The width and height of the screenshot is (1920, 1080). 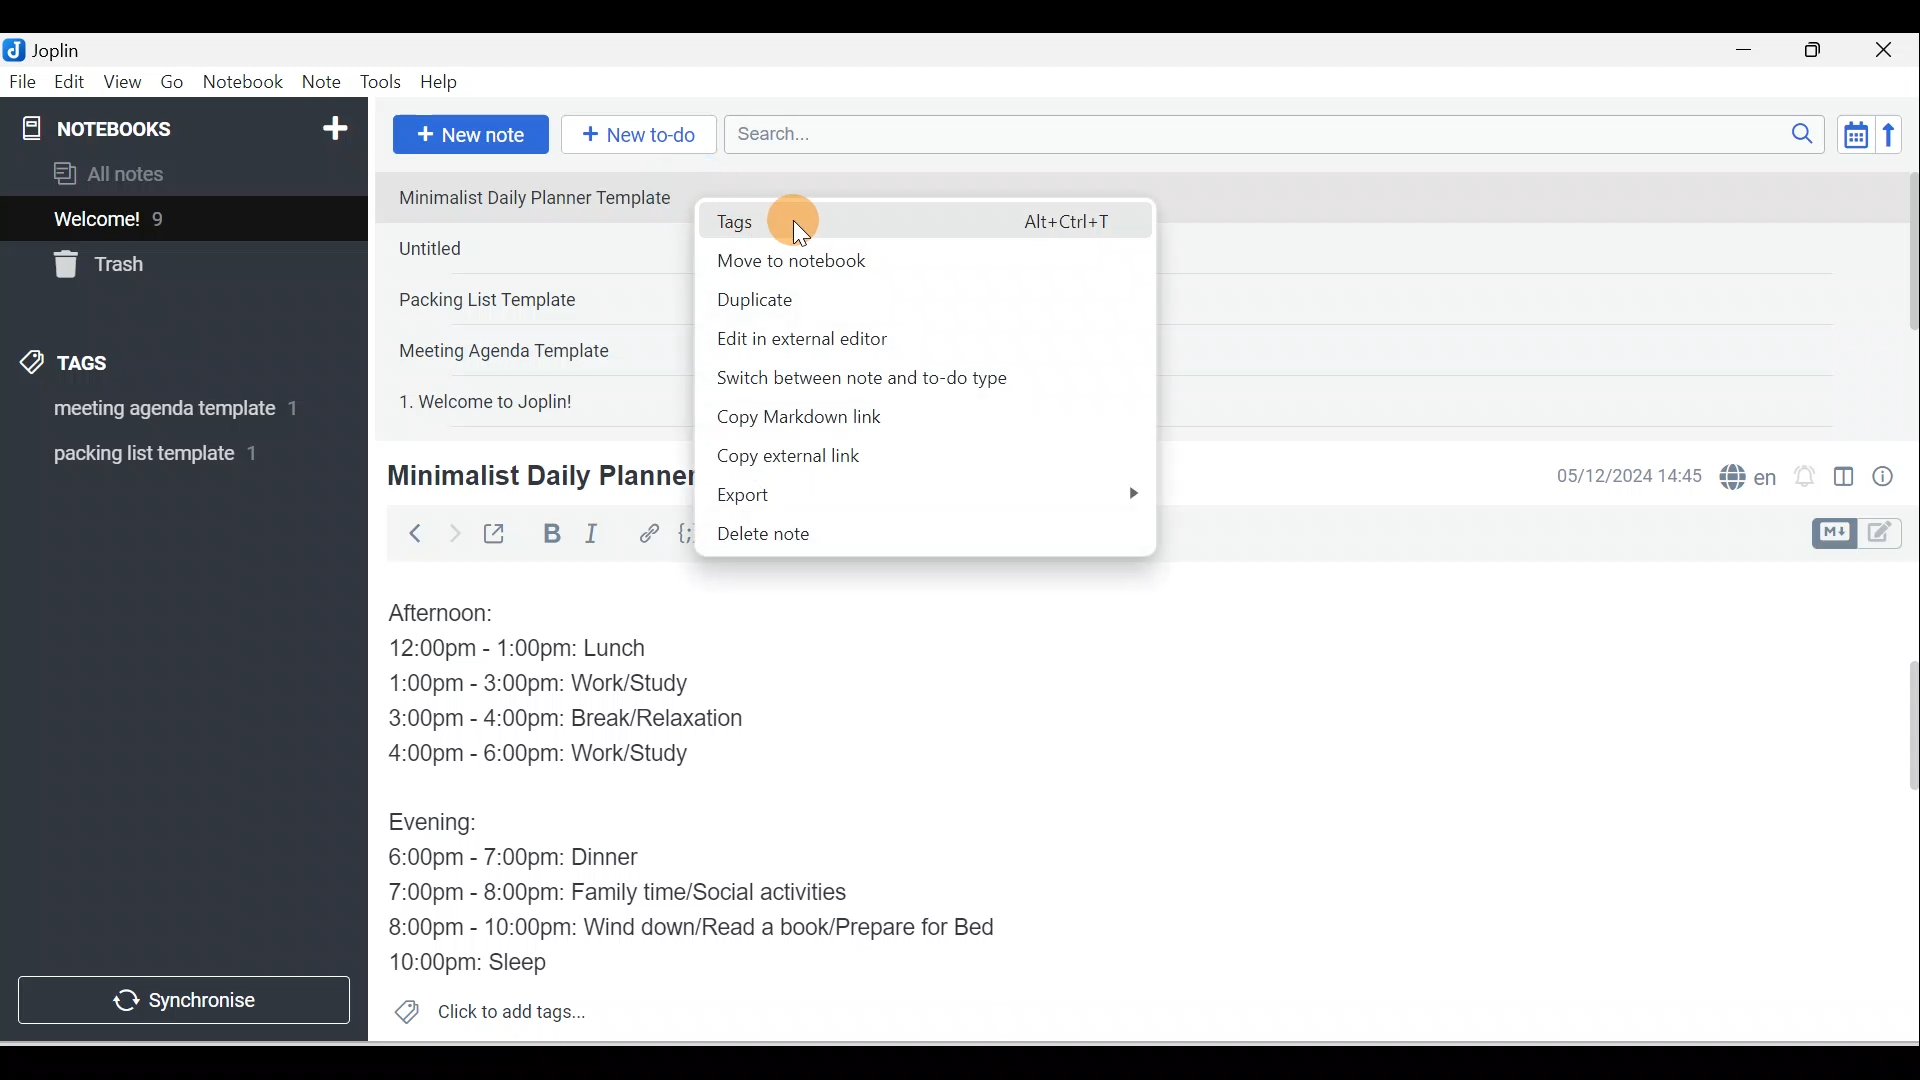 What do you see at coordinates (61, 48) in the screenshot?
I see `Joplin` at bounding box center [61, 48].